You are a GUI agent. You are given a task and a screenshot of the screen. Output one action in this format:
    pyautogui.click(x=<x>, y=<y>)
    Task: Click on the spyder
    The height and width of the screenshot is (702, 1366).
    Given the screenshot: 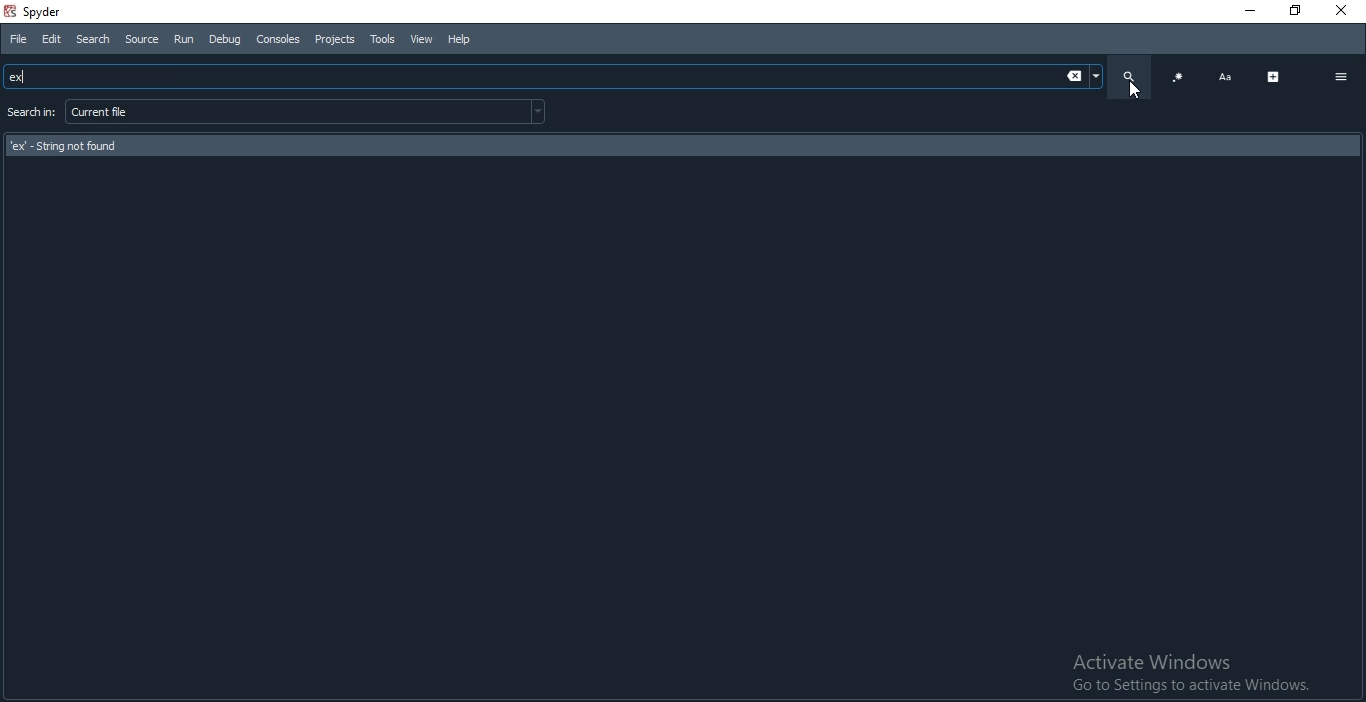 What is the action you would take?
    pyautogui.click(x=9, y=11)
    